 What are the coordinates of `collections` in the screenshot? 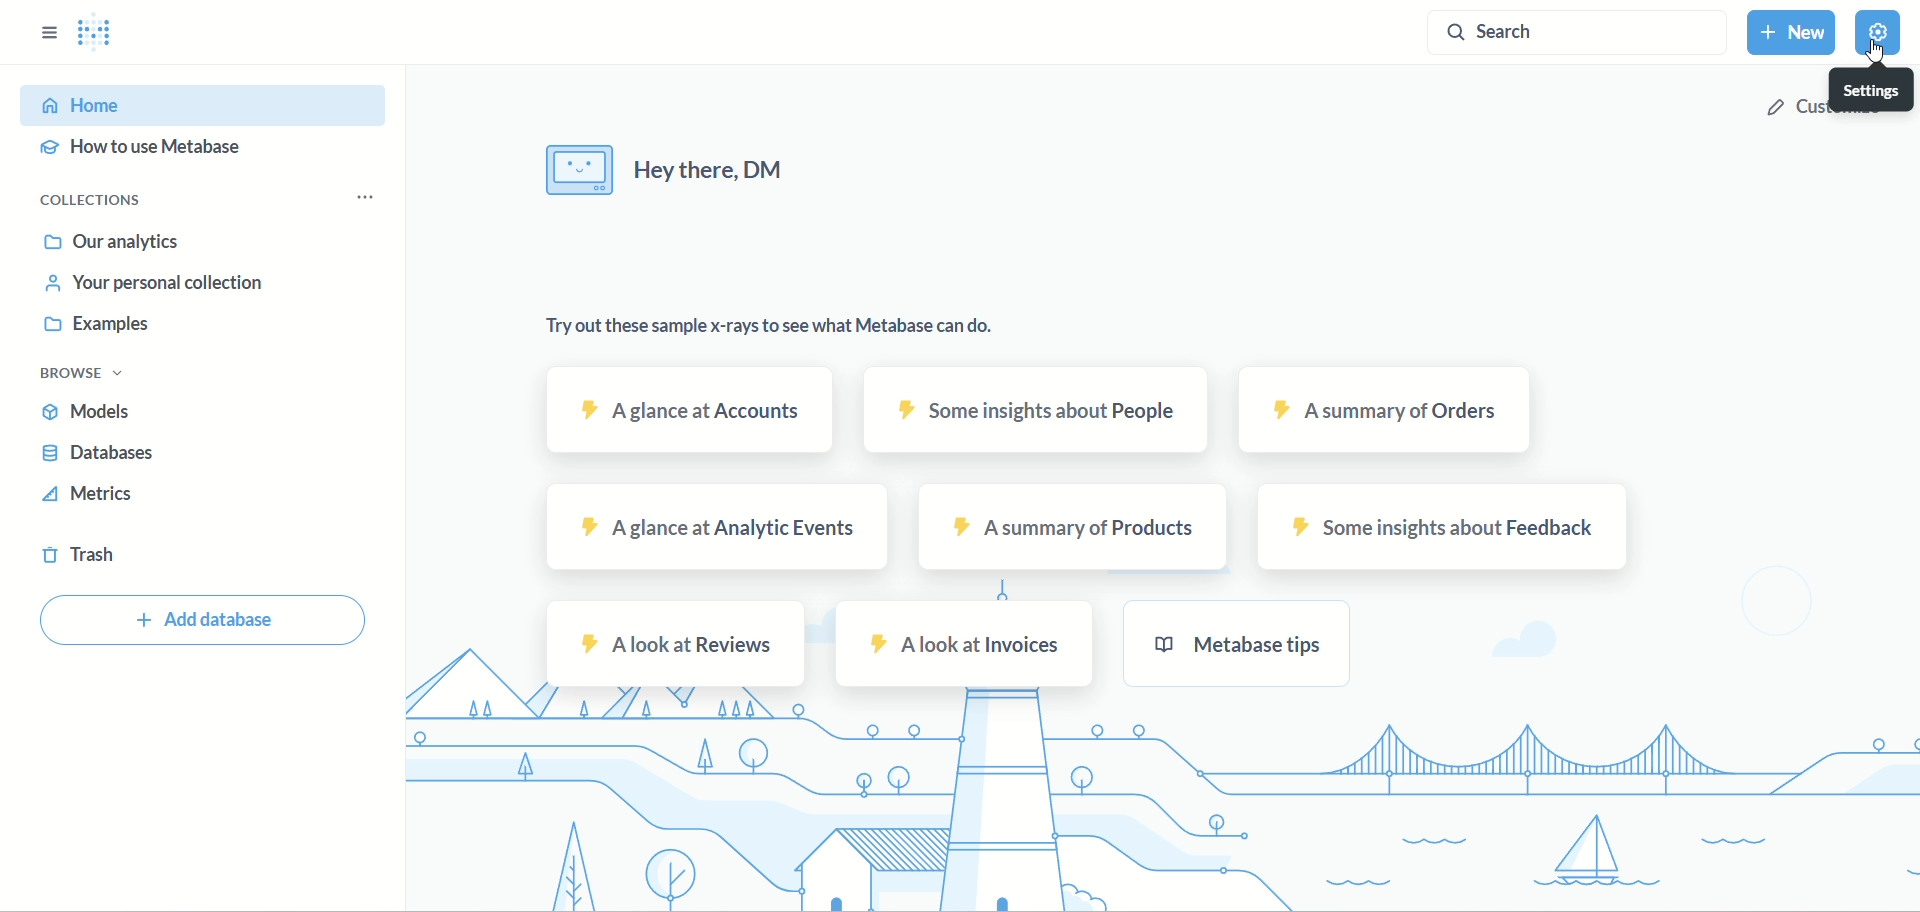 It's located at (103, 202).